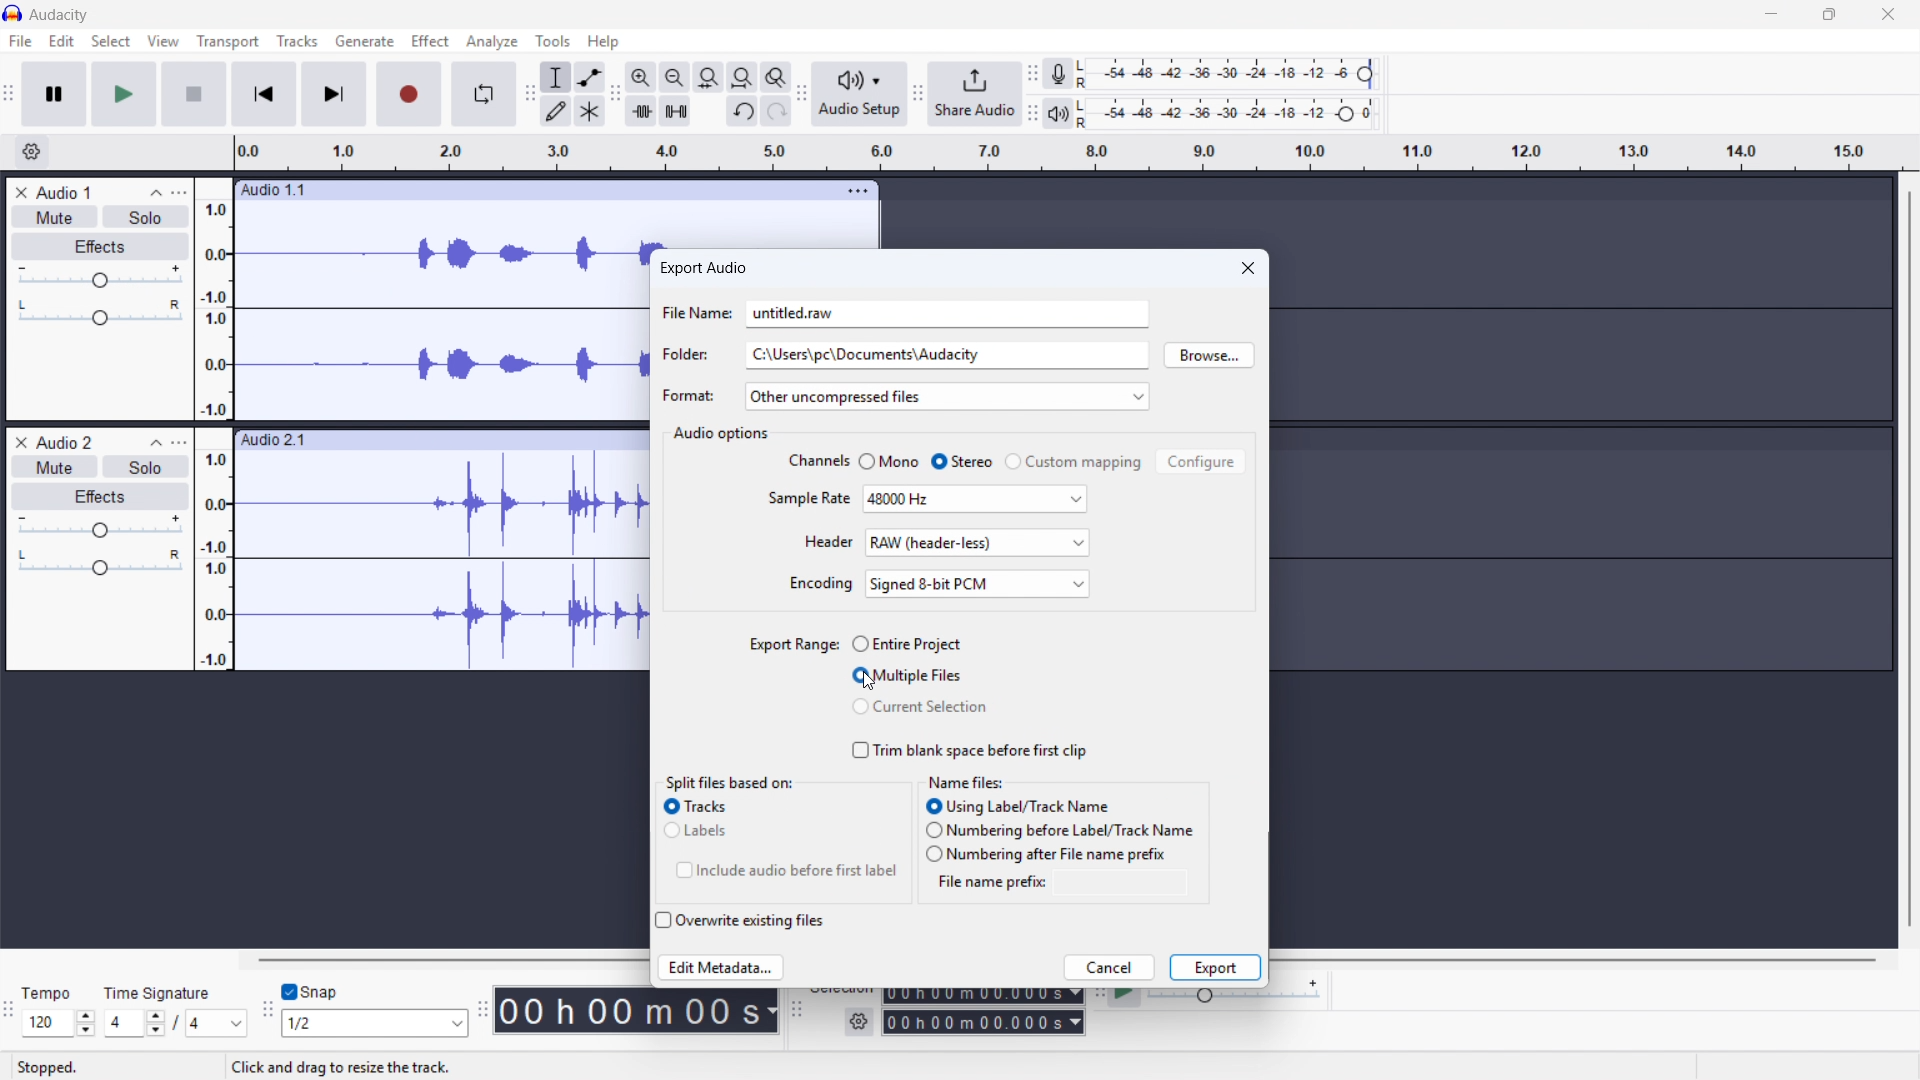 The width and height of the screenshot is (1920, 1080). Describe the element at coordinates (1032, 74) in the screenshot. I see `Recording metre toolbar` at that location.